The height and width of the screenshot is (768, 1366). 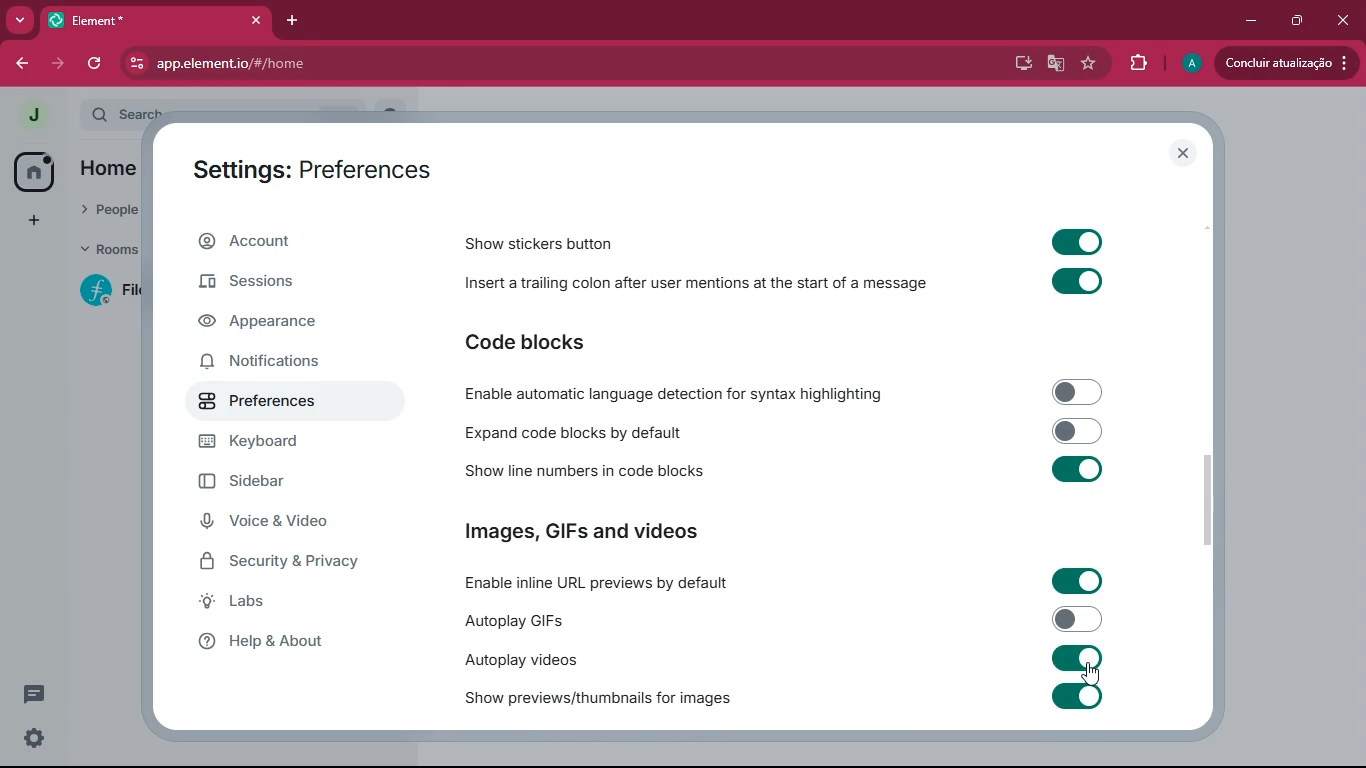 What do you see at coordinates (1077, 619) in the screenshot?
I see `` at bounding box center [1077, 619].